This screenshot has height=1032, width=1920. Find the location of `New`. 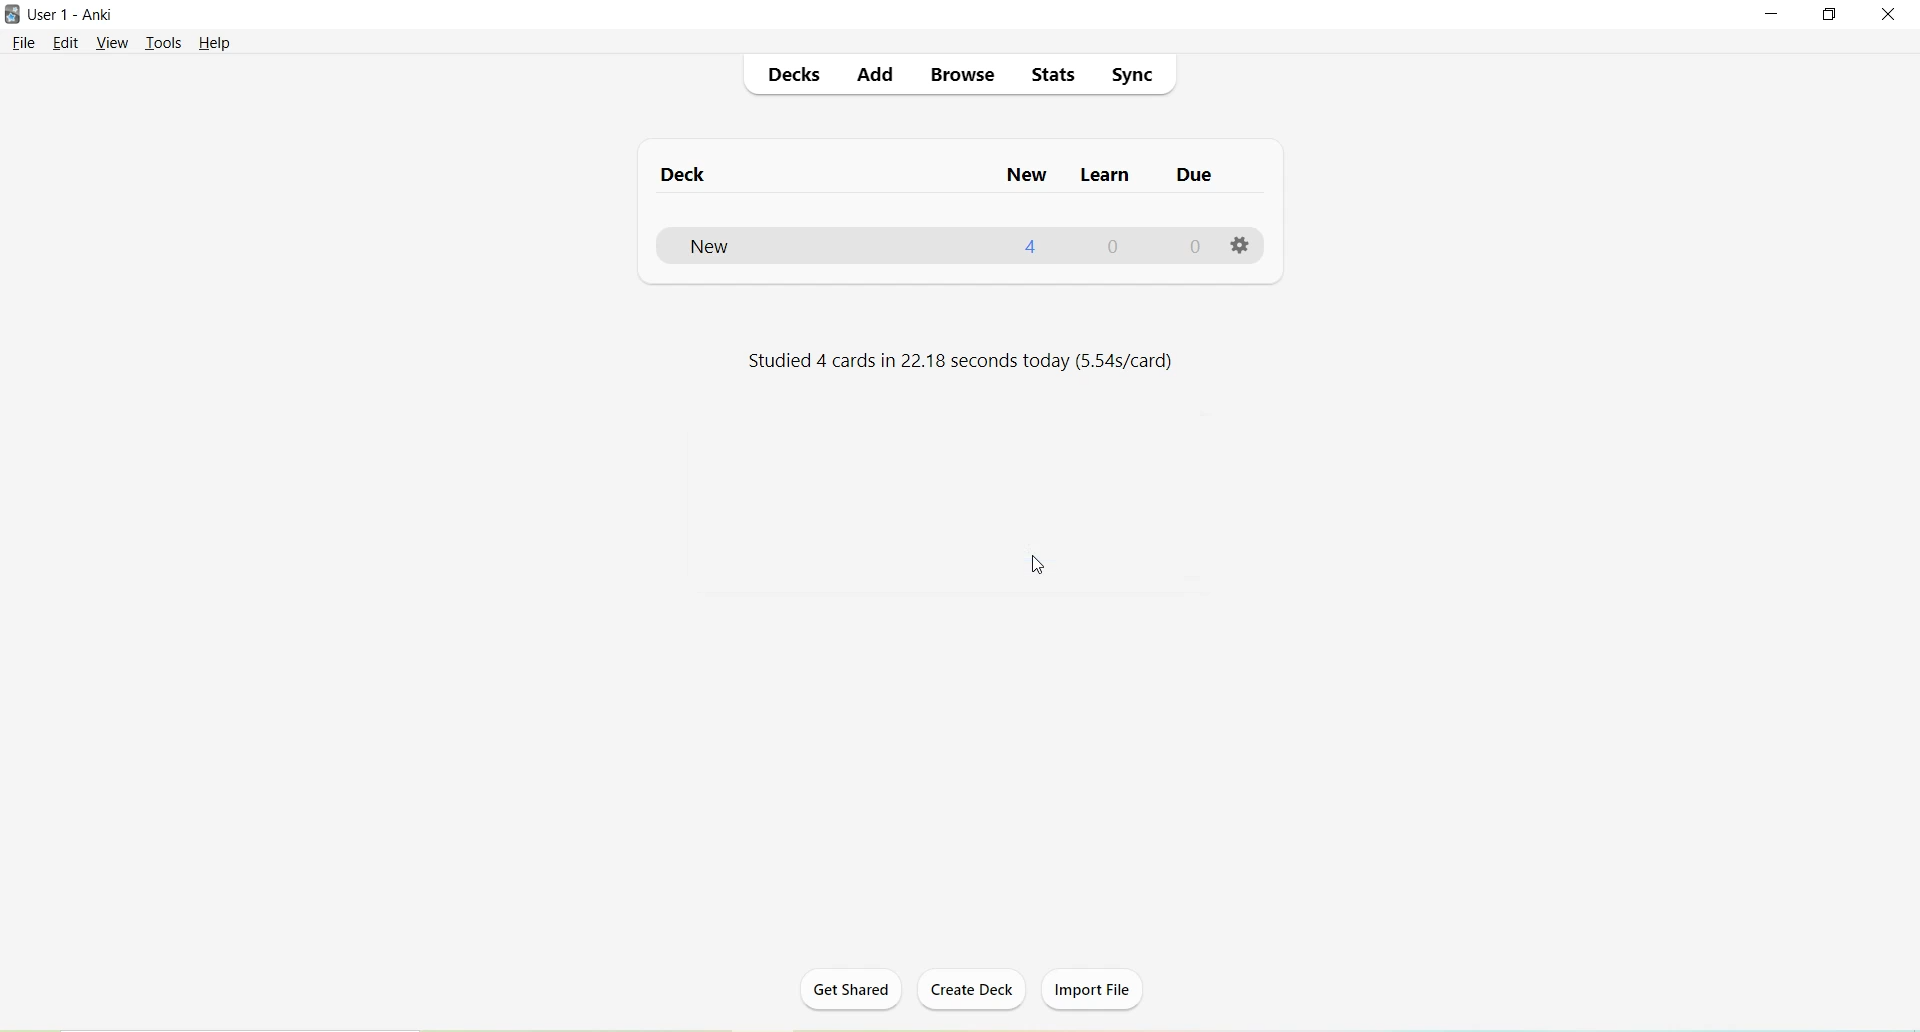

New is located at coordinates (1026, 177).